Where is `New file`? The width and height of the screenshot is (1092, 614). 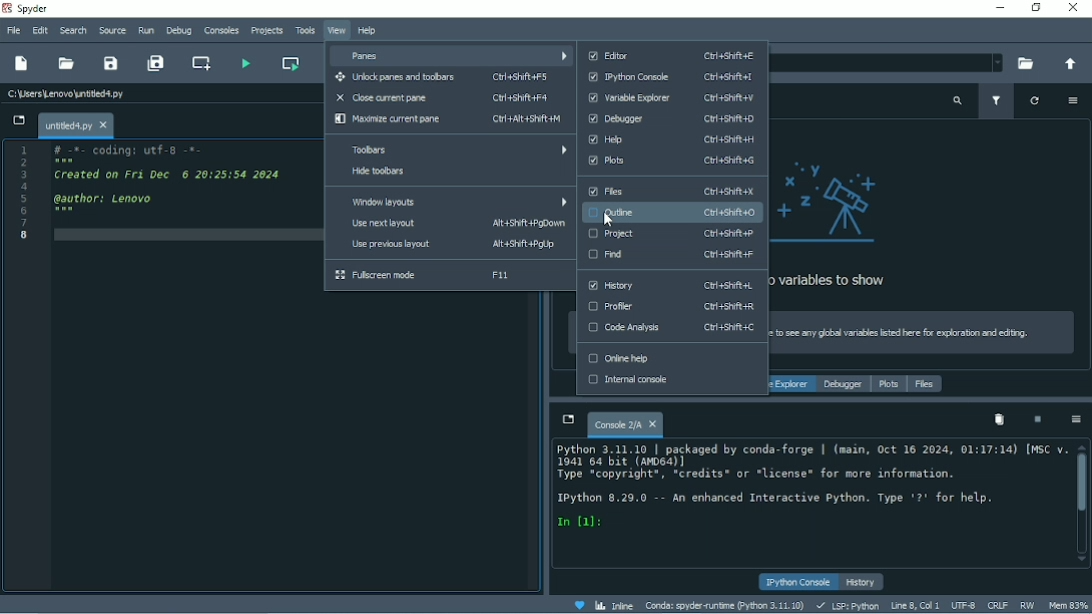
New file is located at coordinates (23, 64).